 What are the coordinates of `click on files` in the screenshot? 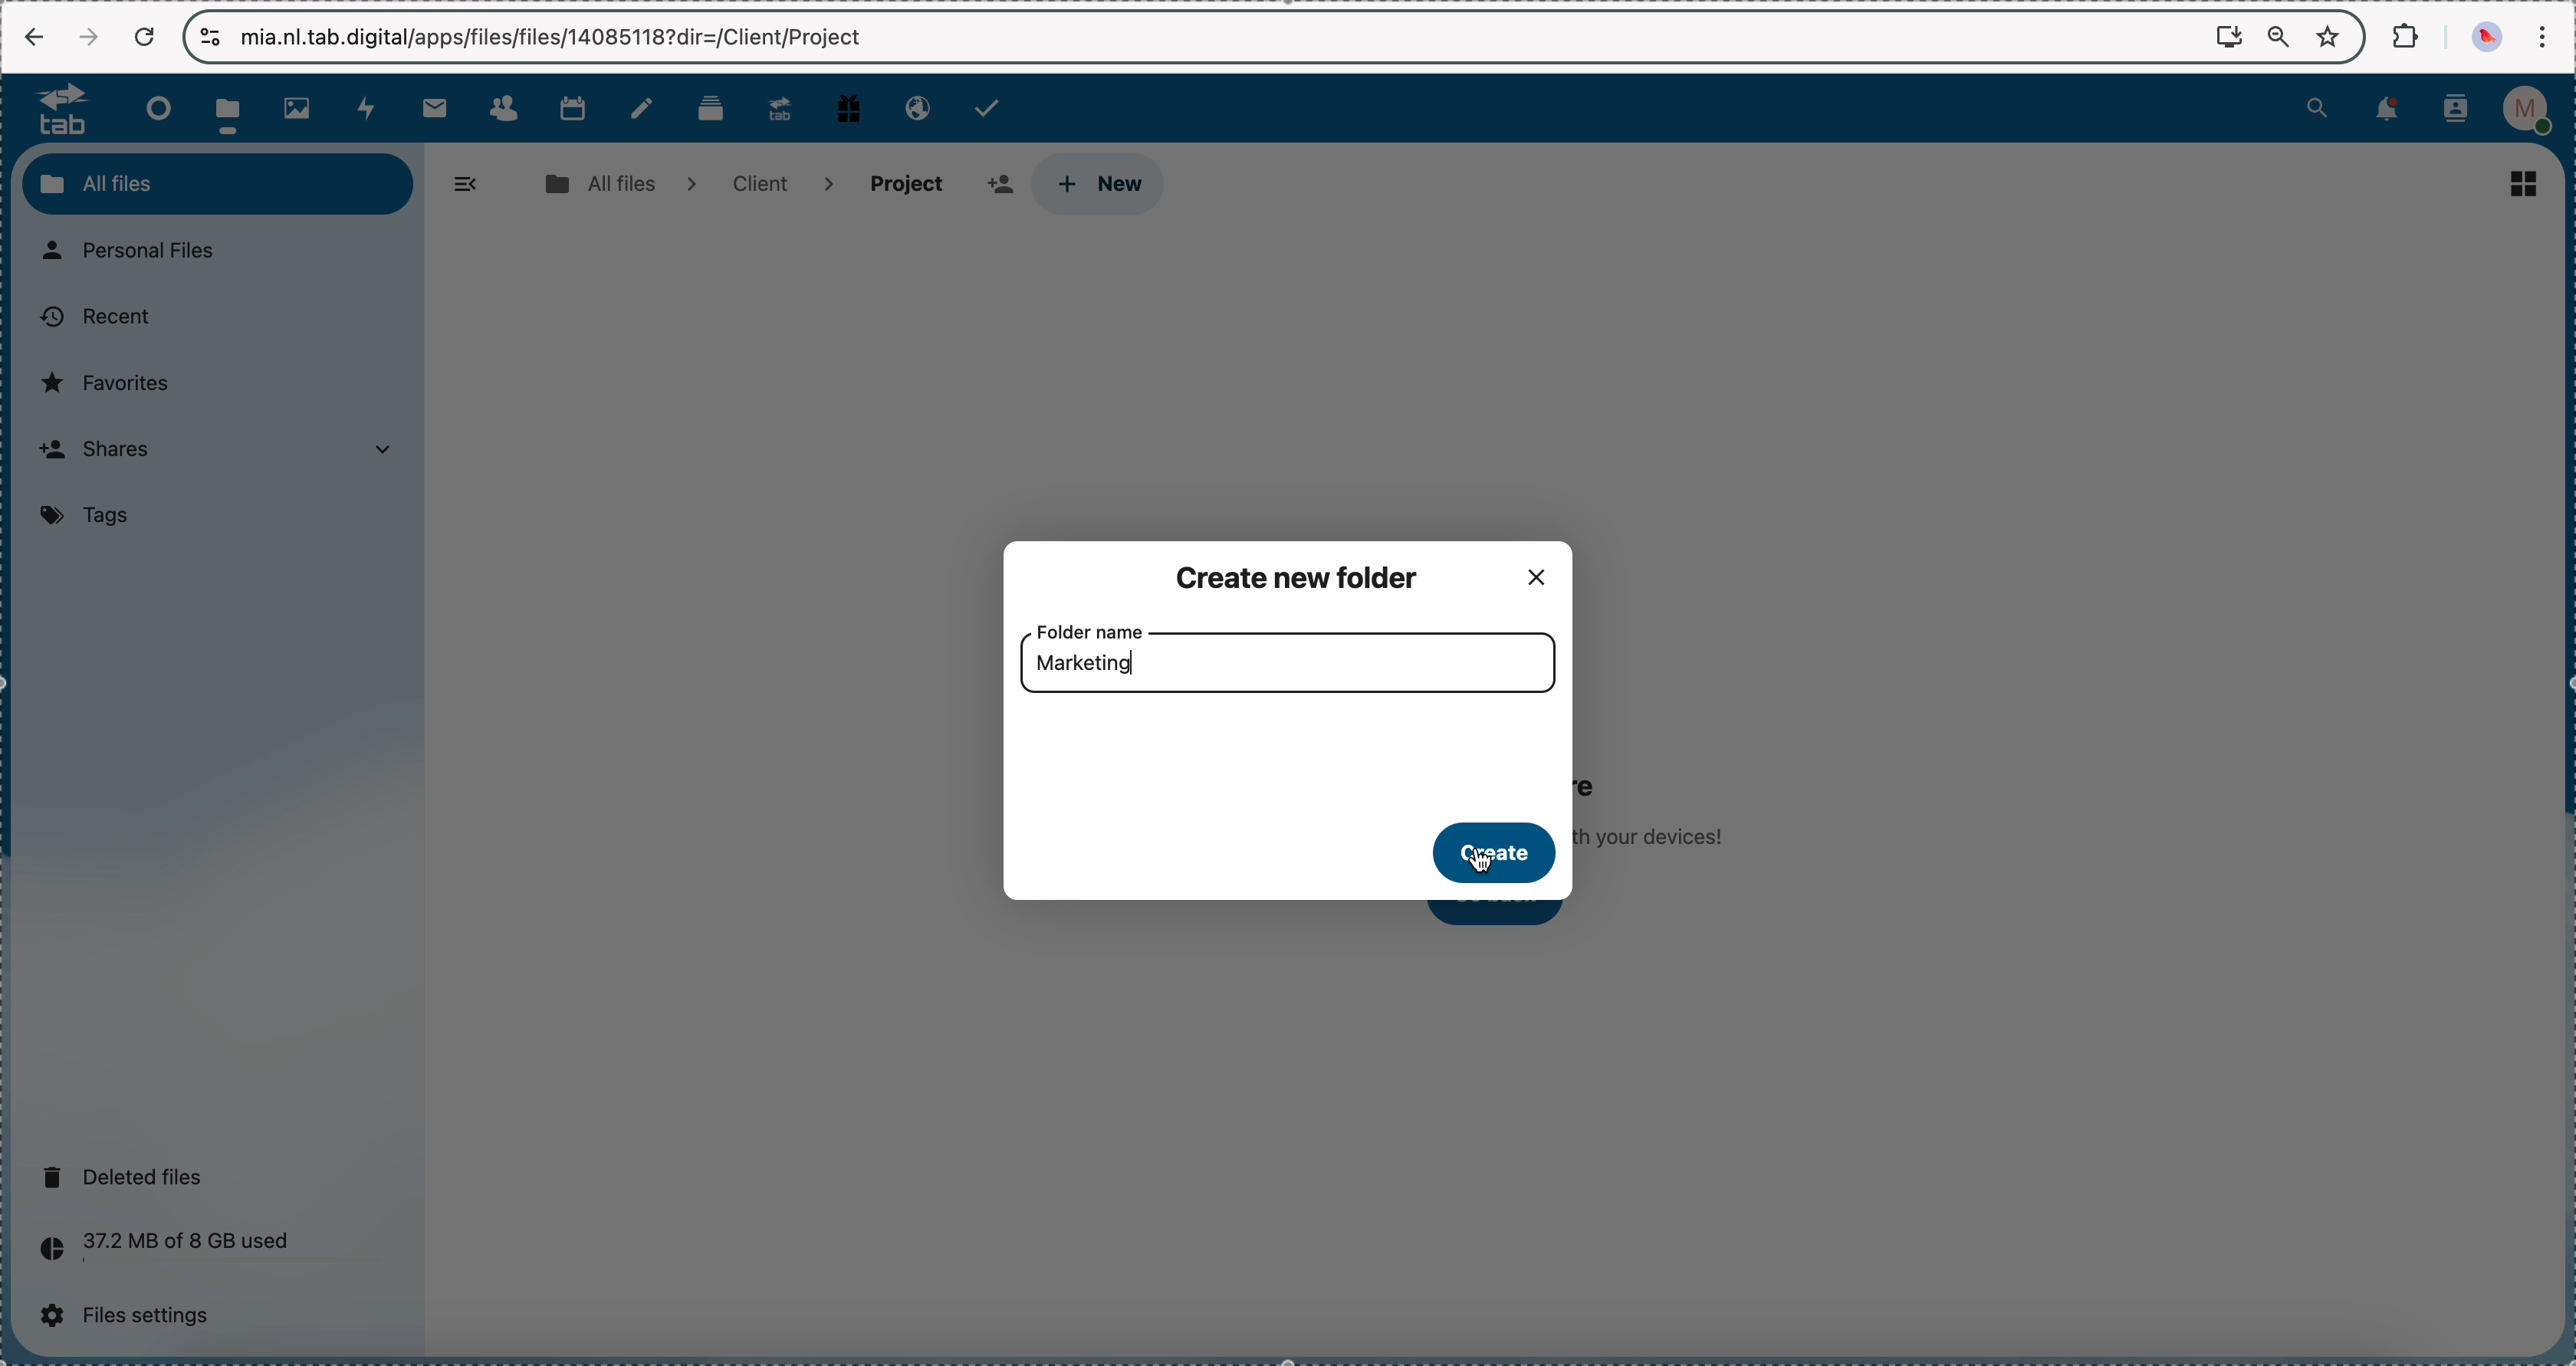 It's located at (234, 108).